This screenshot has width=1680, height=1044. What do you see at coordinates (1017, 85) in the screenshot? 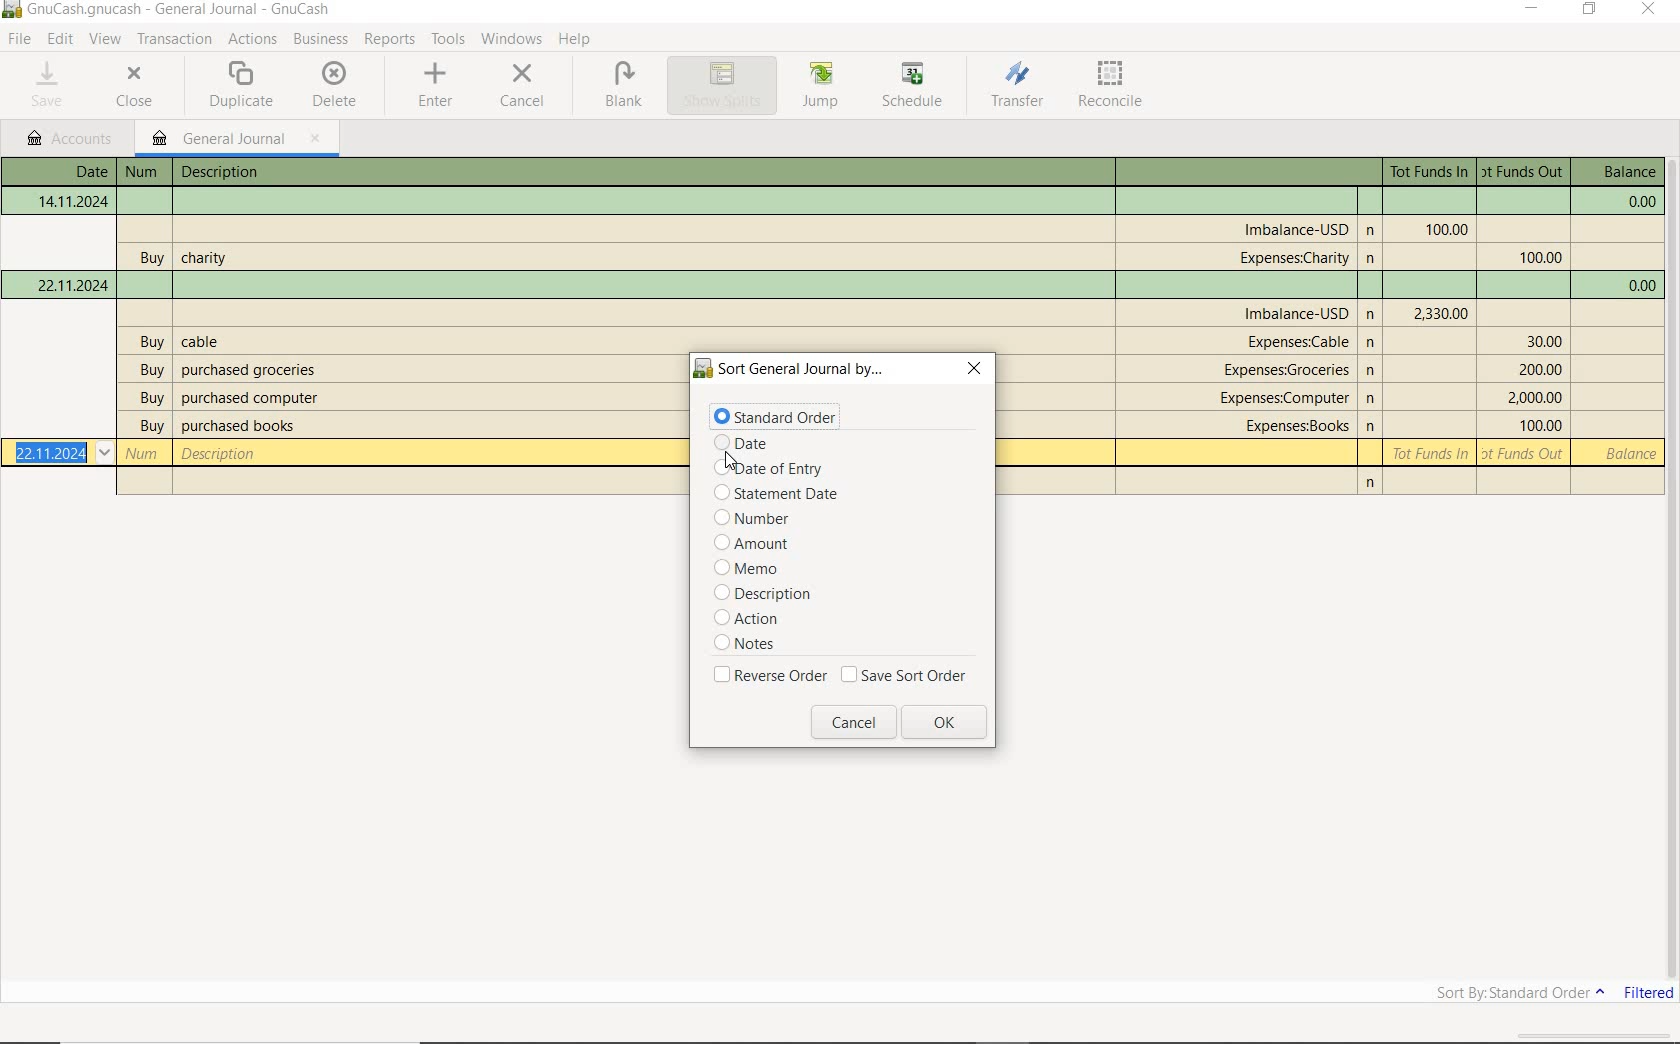
I see `TRANSFER` at bounding box center [1017, 85].